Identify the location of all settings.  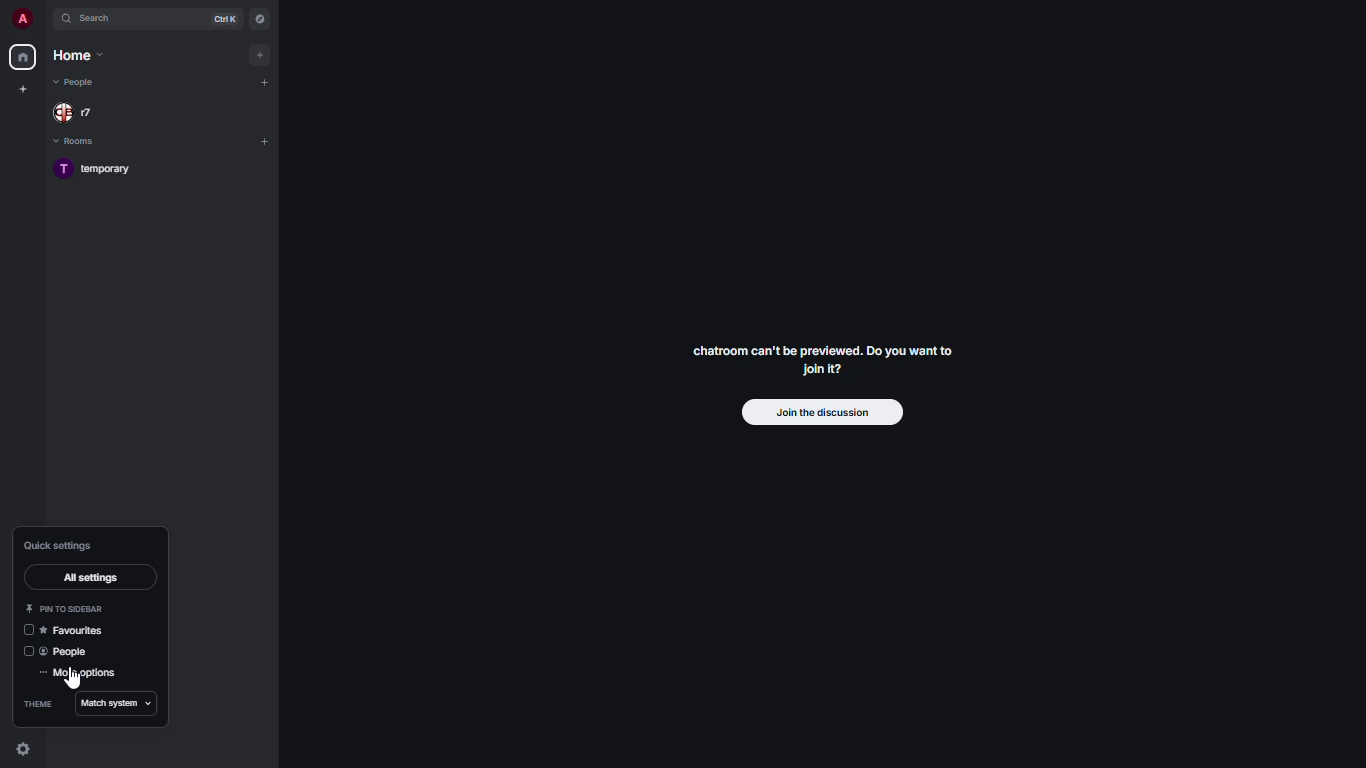
(95, 577).